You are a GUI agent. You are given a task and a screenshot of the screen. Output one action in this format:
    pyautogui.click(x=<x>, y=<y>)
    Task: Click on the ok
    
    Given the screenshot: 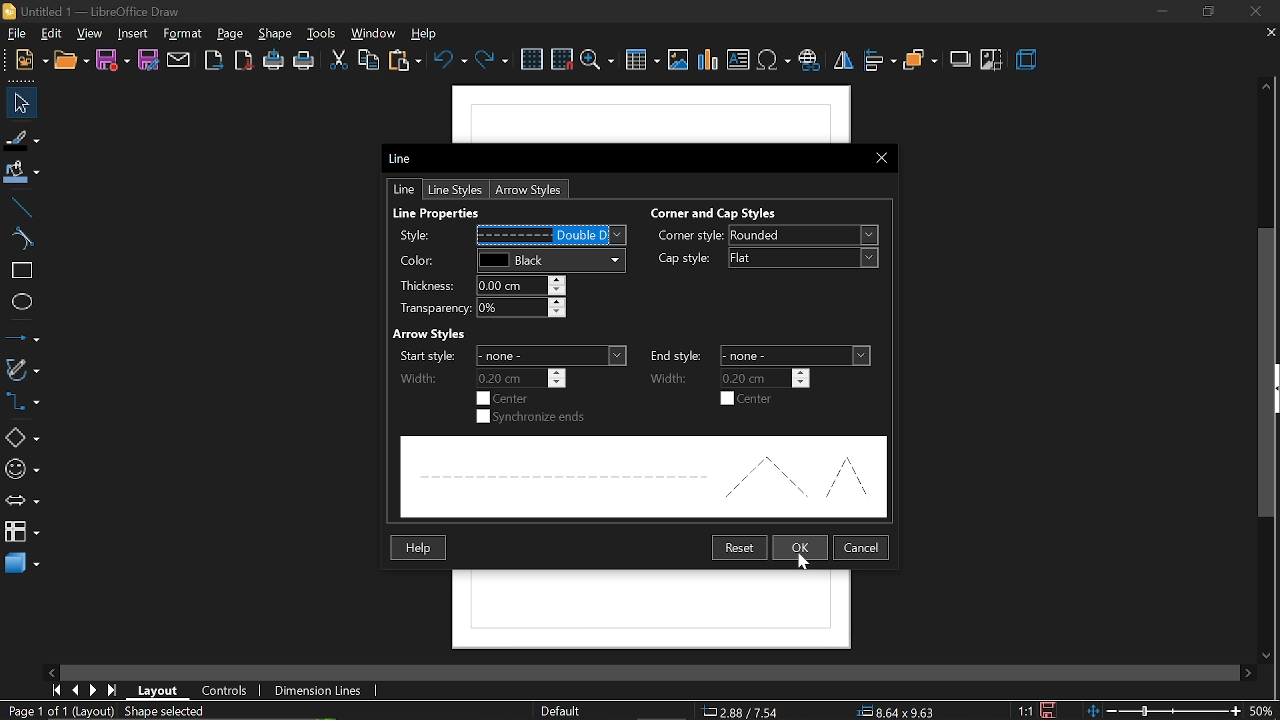 What is the action you would take?
    pyautogui.click(x=800, y=547)
    